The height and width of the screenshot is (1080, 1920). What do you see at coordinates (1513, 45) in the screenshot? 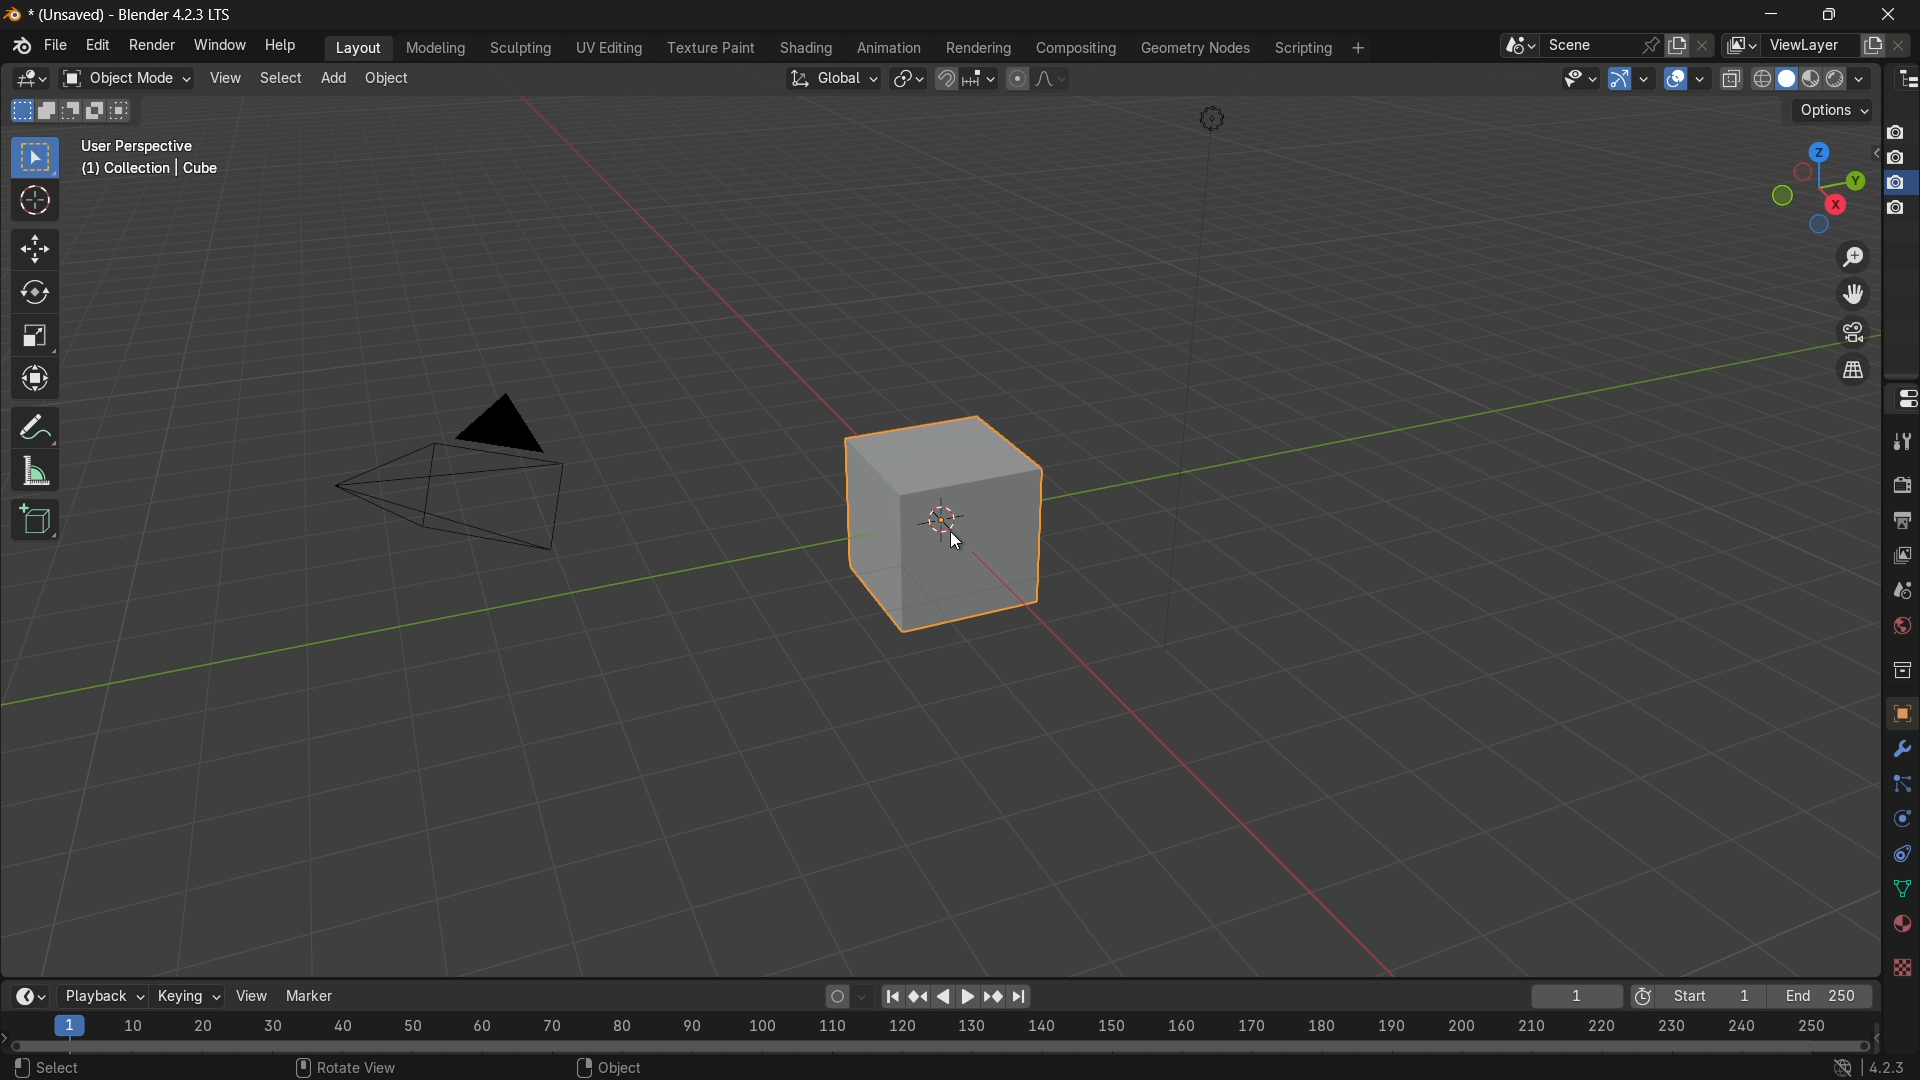
I see `link browse scene` at bounding box center [1513, 45].